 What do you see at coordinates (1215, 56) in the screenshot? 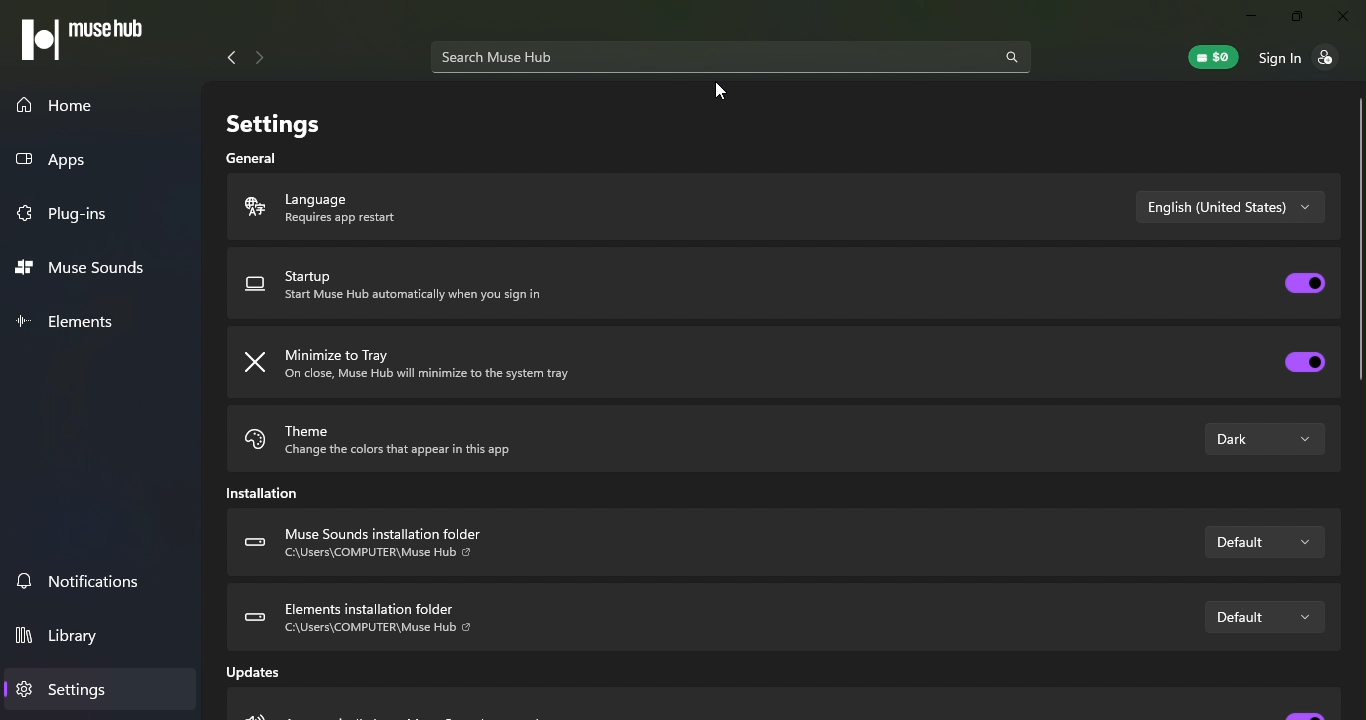
I see `Muse wallet` at bounding box center [1215, 56].